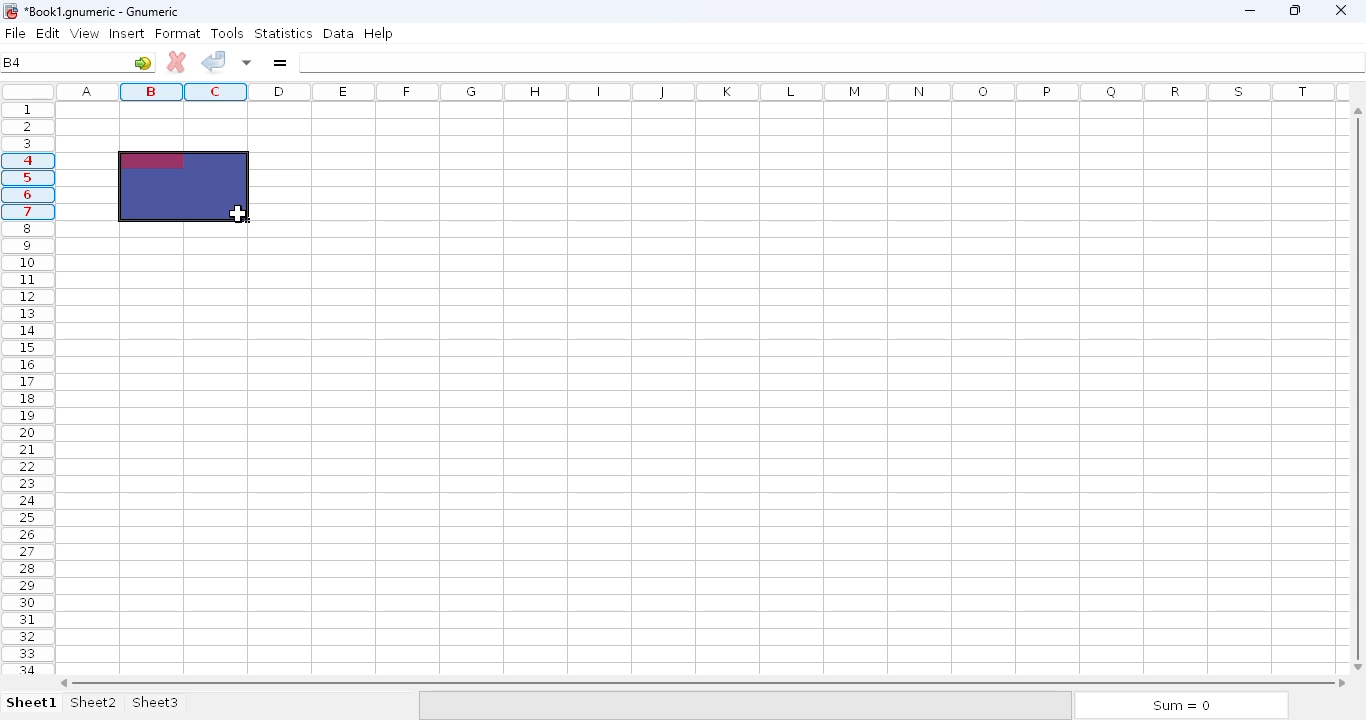 The image size is (1366, 720). I want to click on close, so click(1341, 17).